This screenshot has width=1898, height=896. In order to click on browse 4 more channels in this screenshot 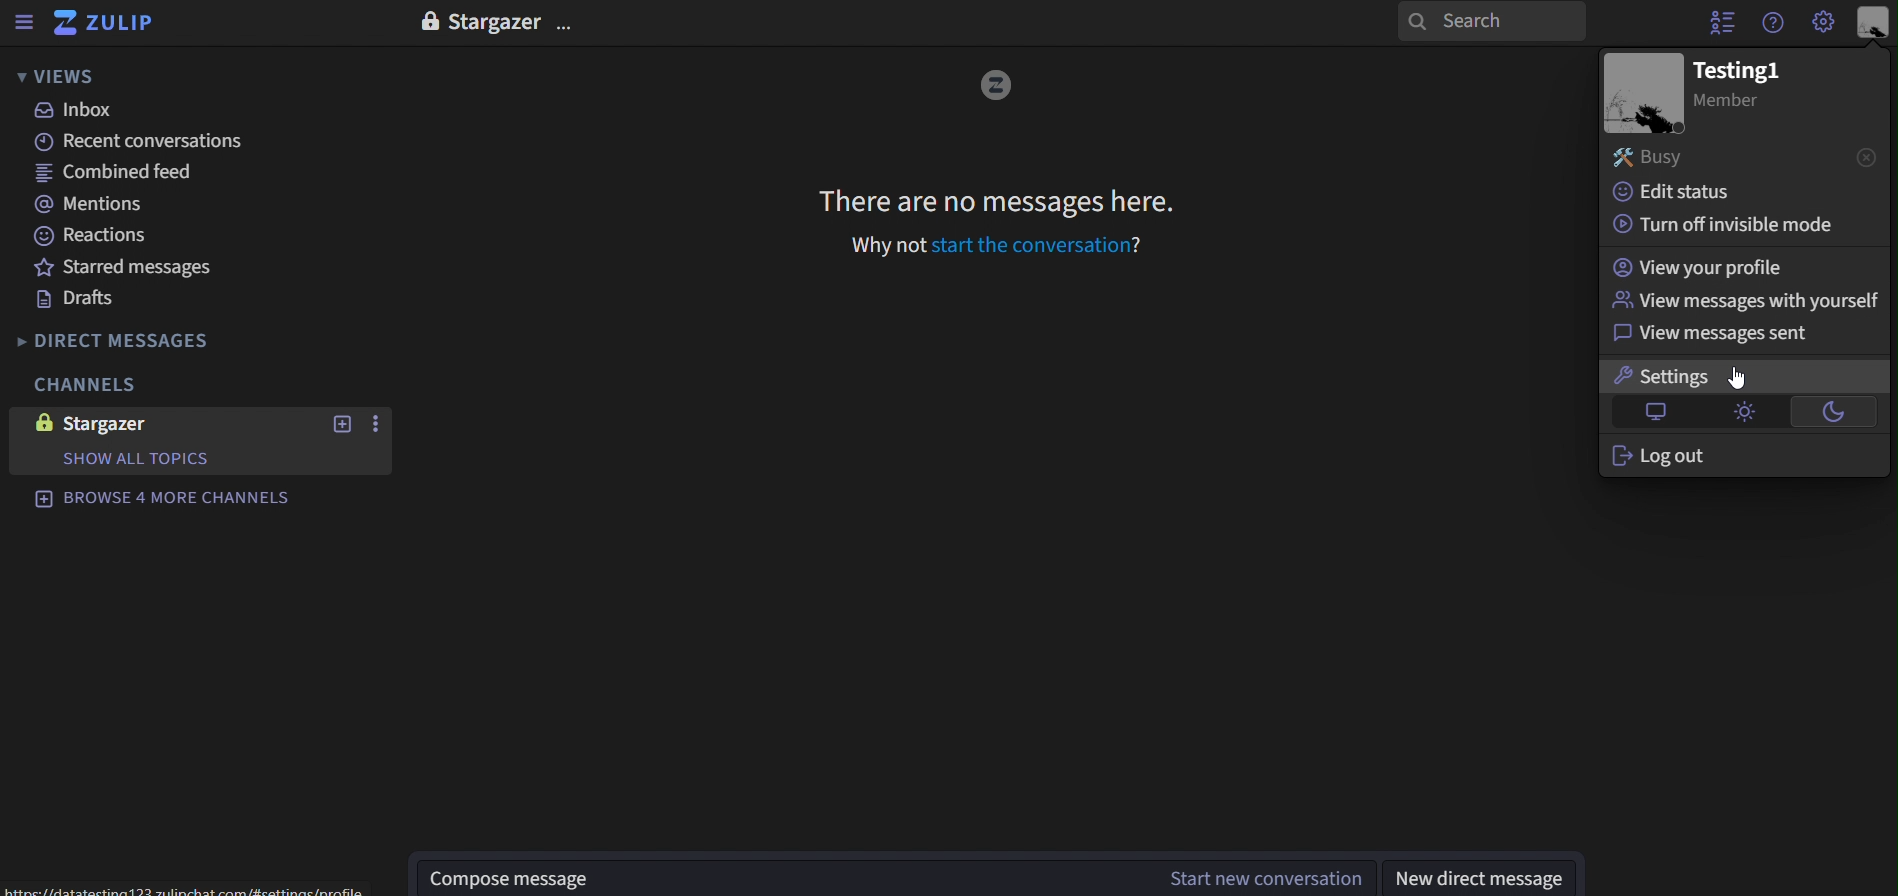, I will do `click(168, 502)`.